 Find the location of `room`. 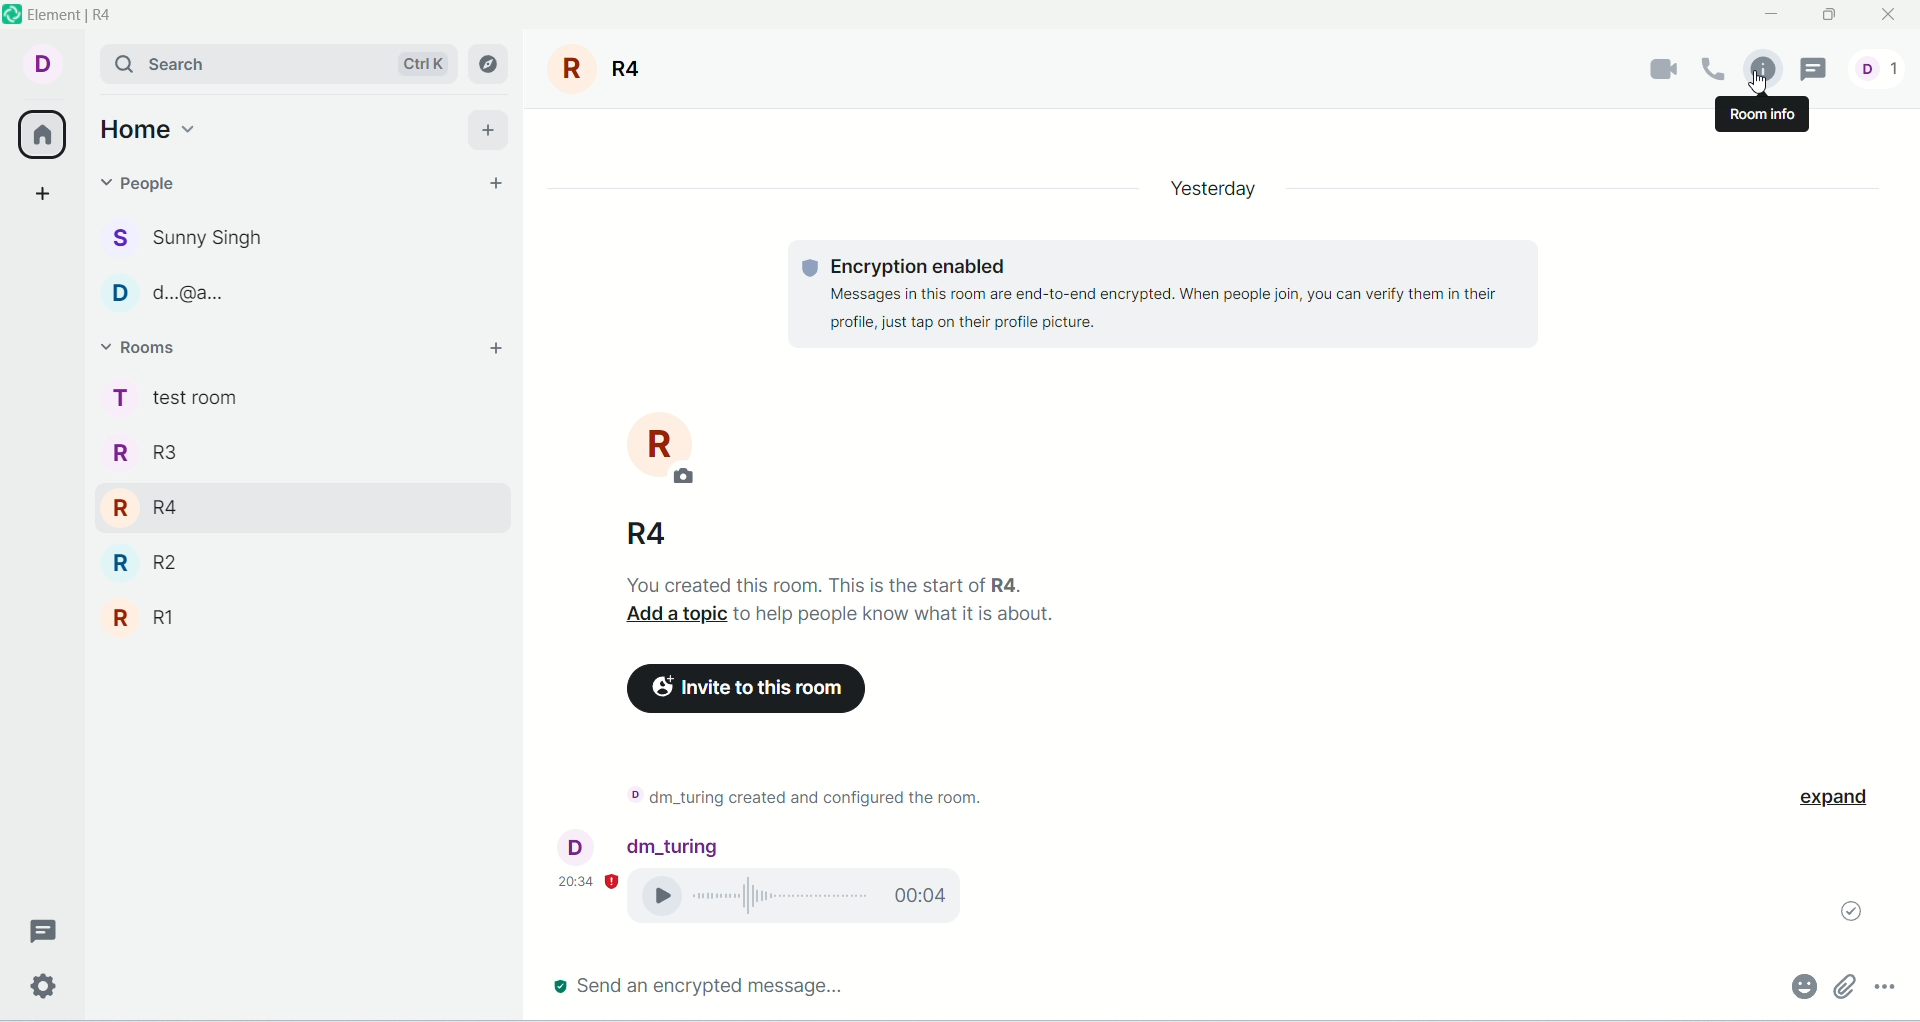

room is located at coordinates (602, 69).